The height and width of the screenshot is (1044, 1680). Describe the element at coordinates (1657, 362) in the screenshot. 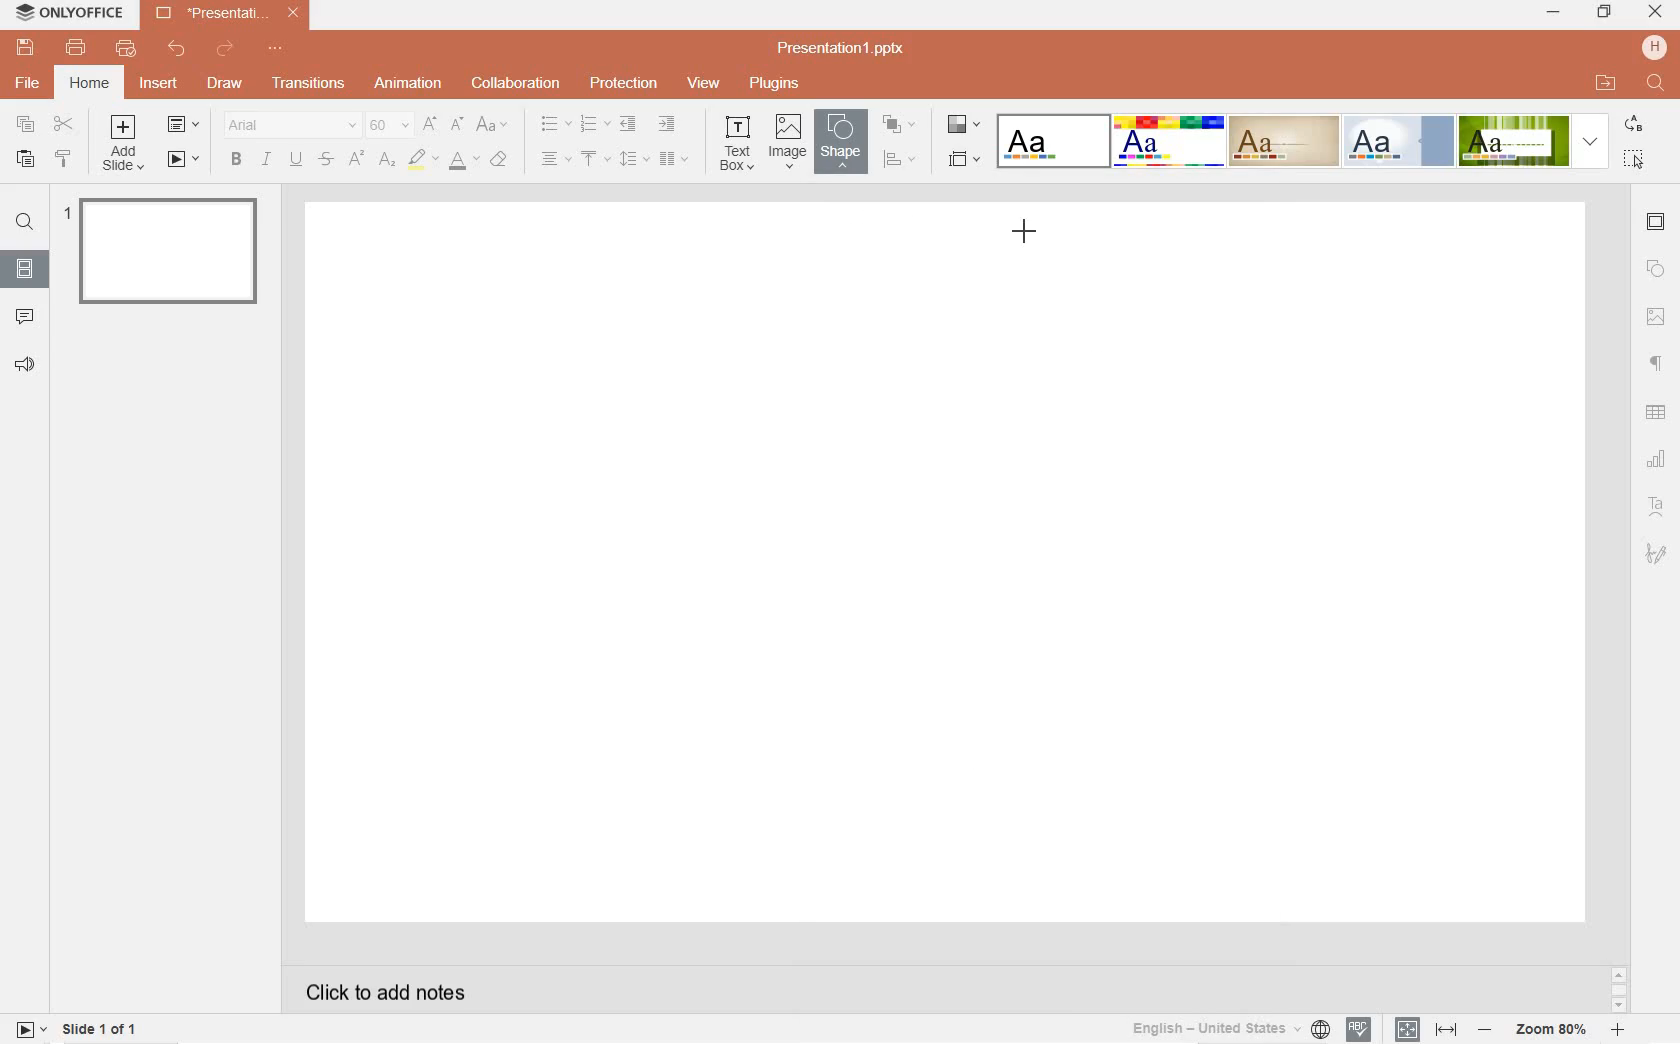

I see `paragraph settings` at that location.